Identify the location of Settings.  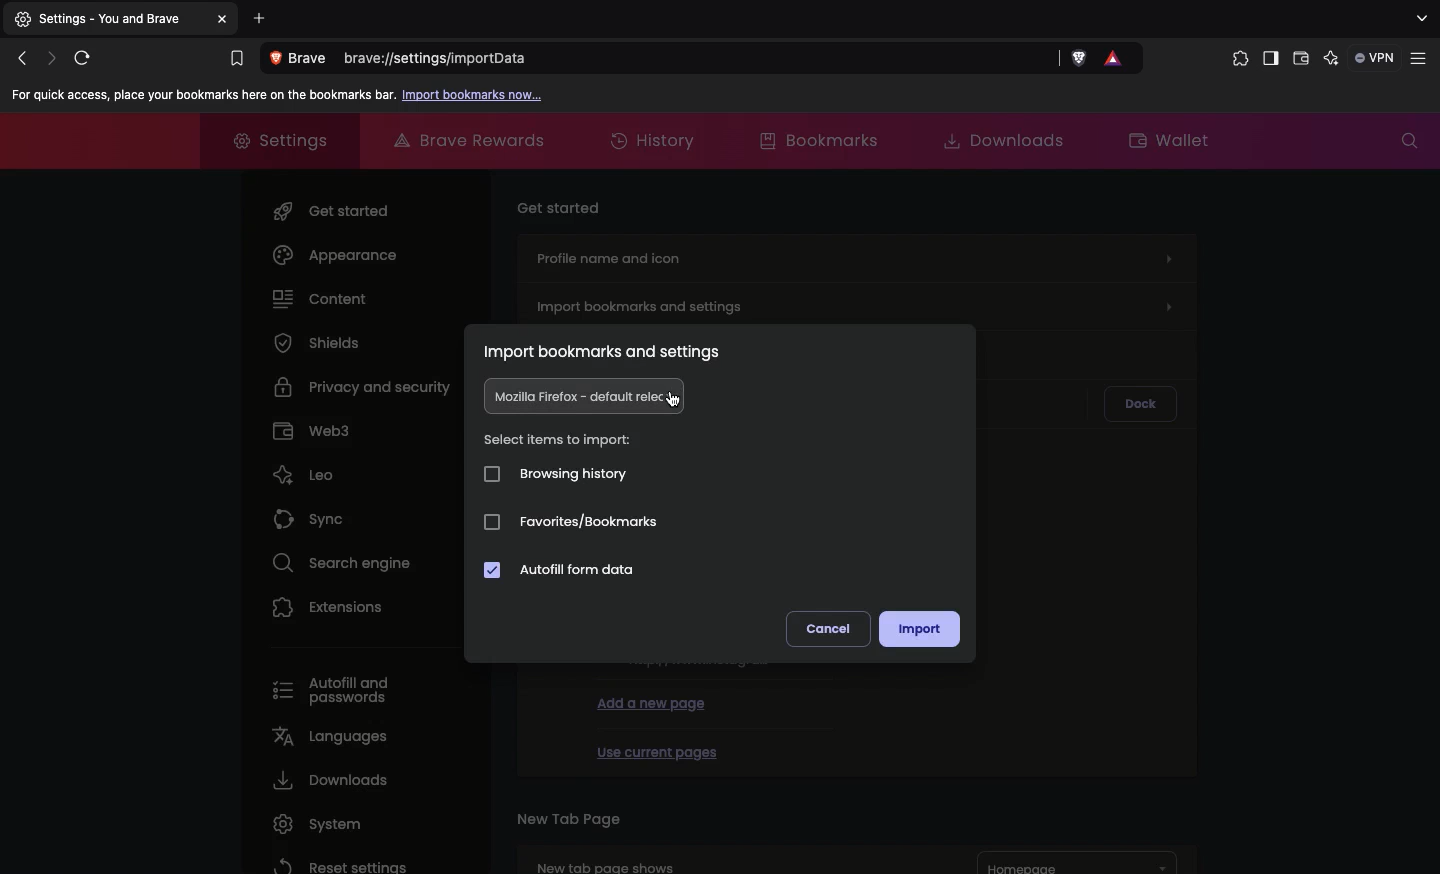
(272, 138).